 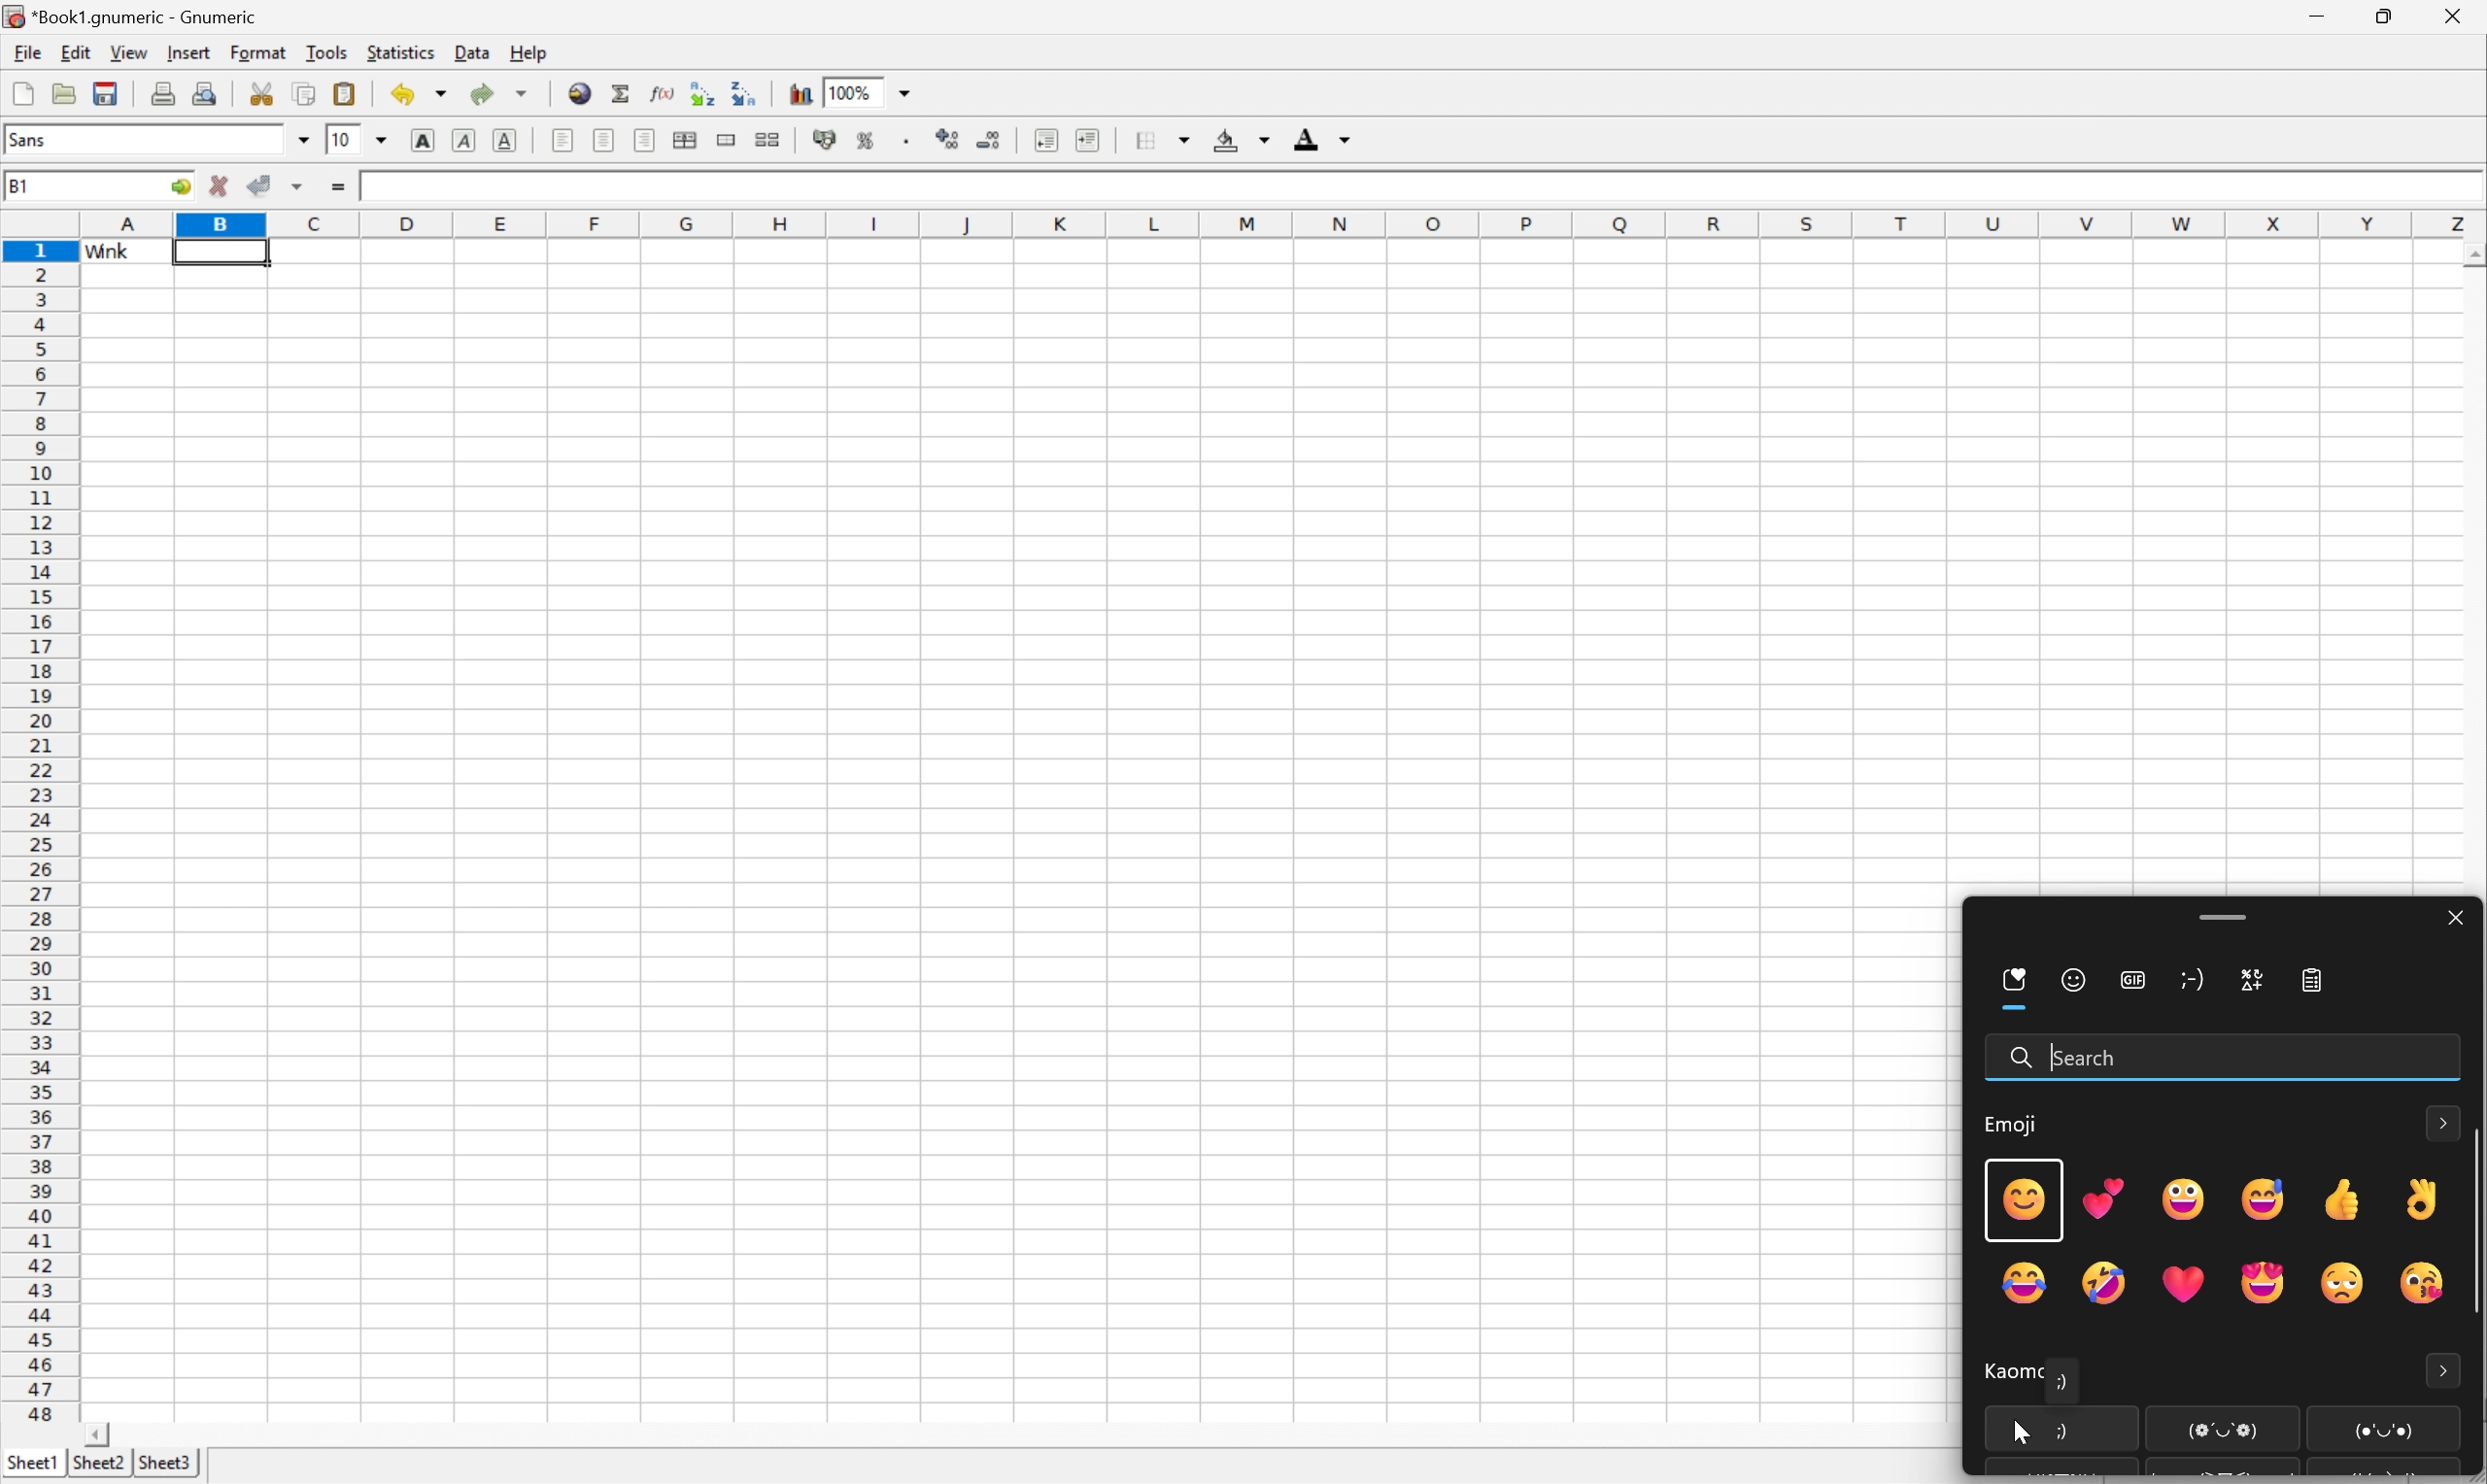 I want to click on sum in current cell, so click(x=620, y=92).